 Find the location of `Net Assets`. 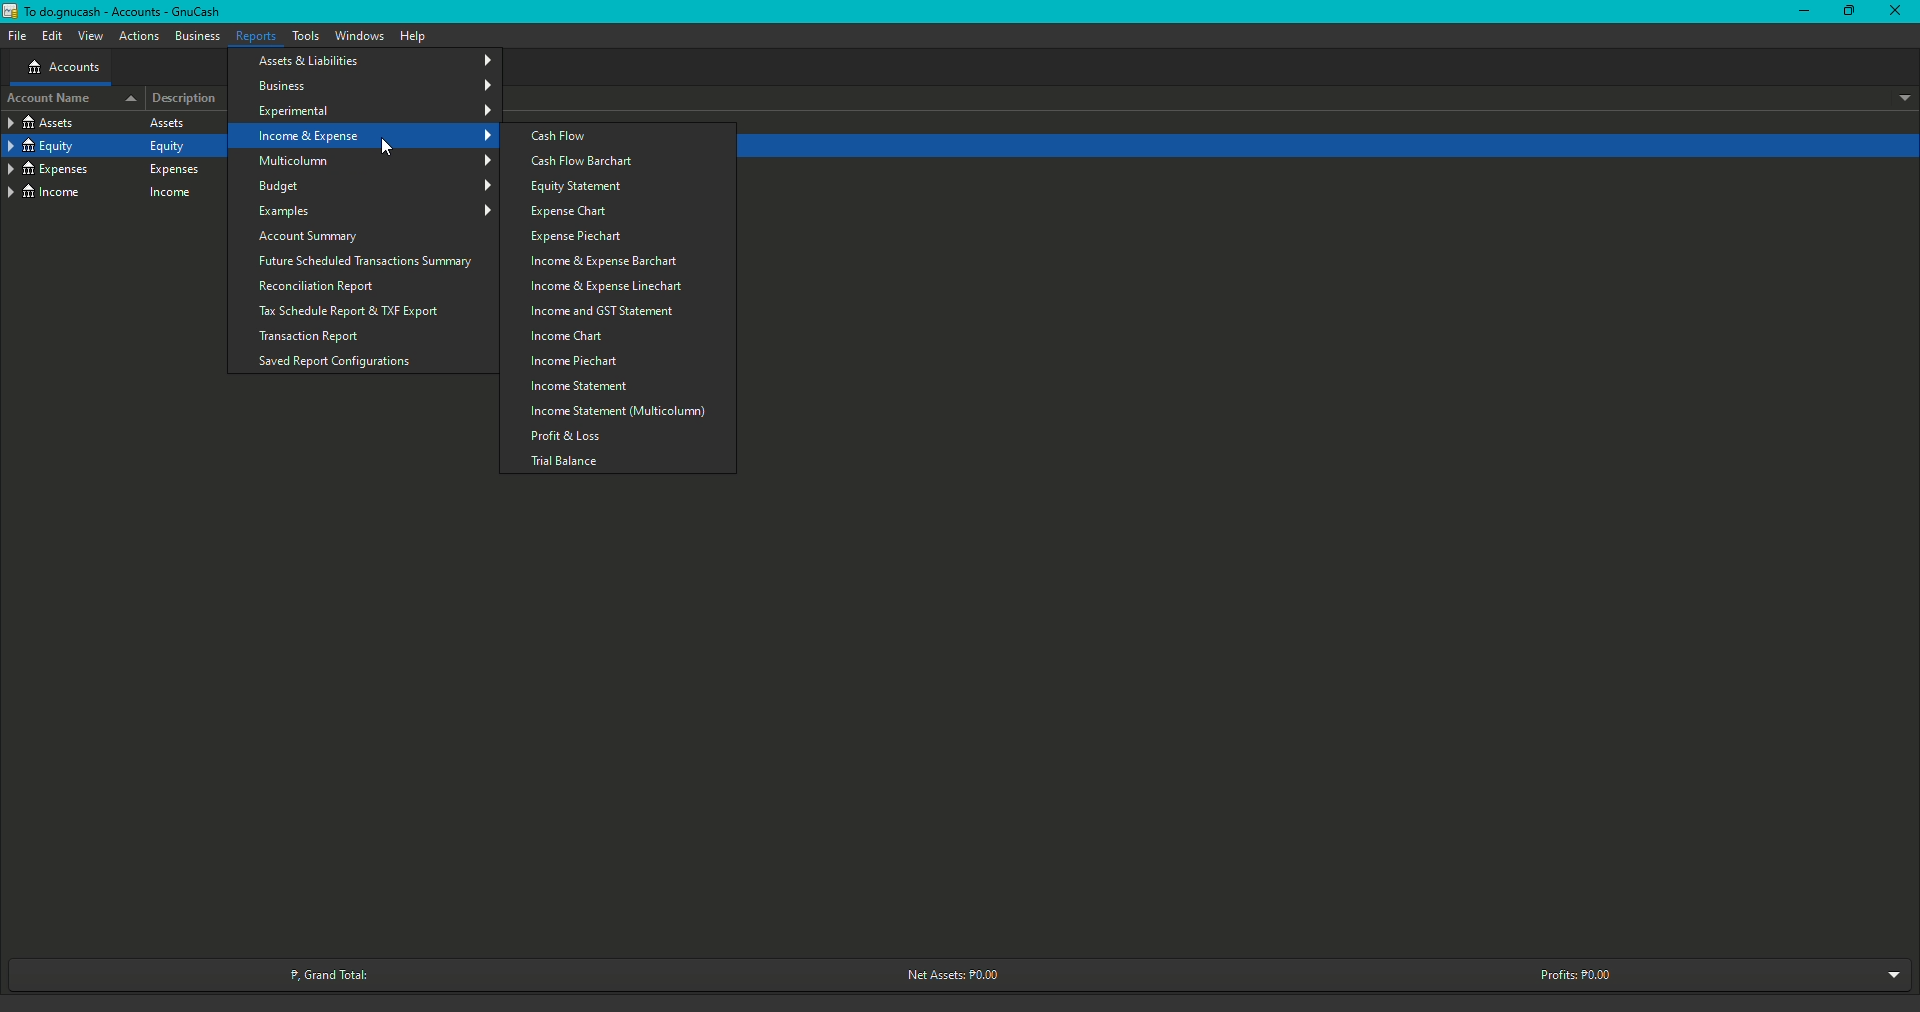

Net Assets is located at coordinates (956, 975).